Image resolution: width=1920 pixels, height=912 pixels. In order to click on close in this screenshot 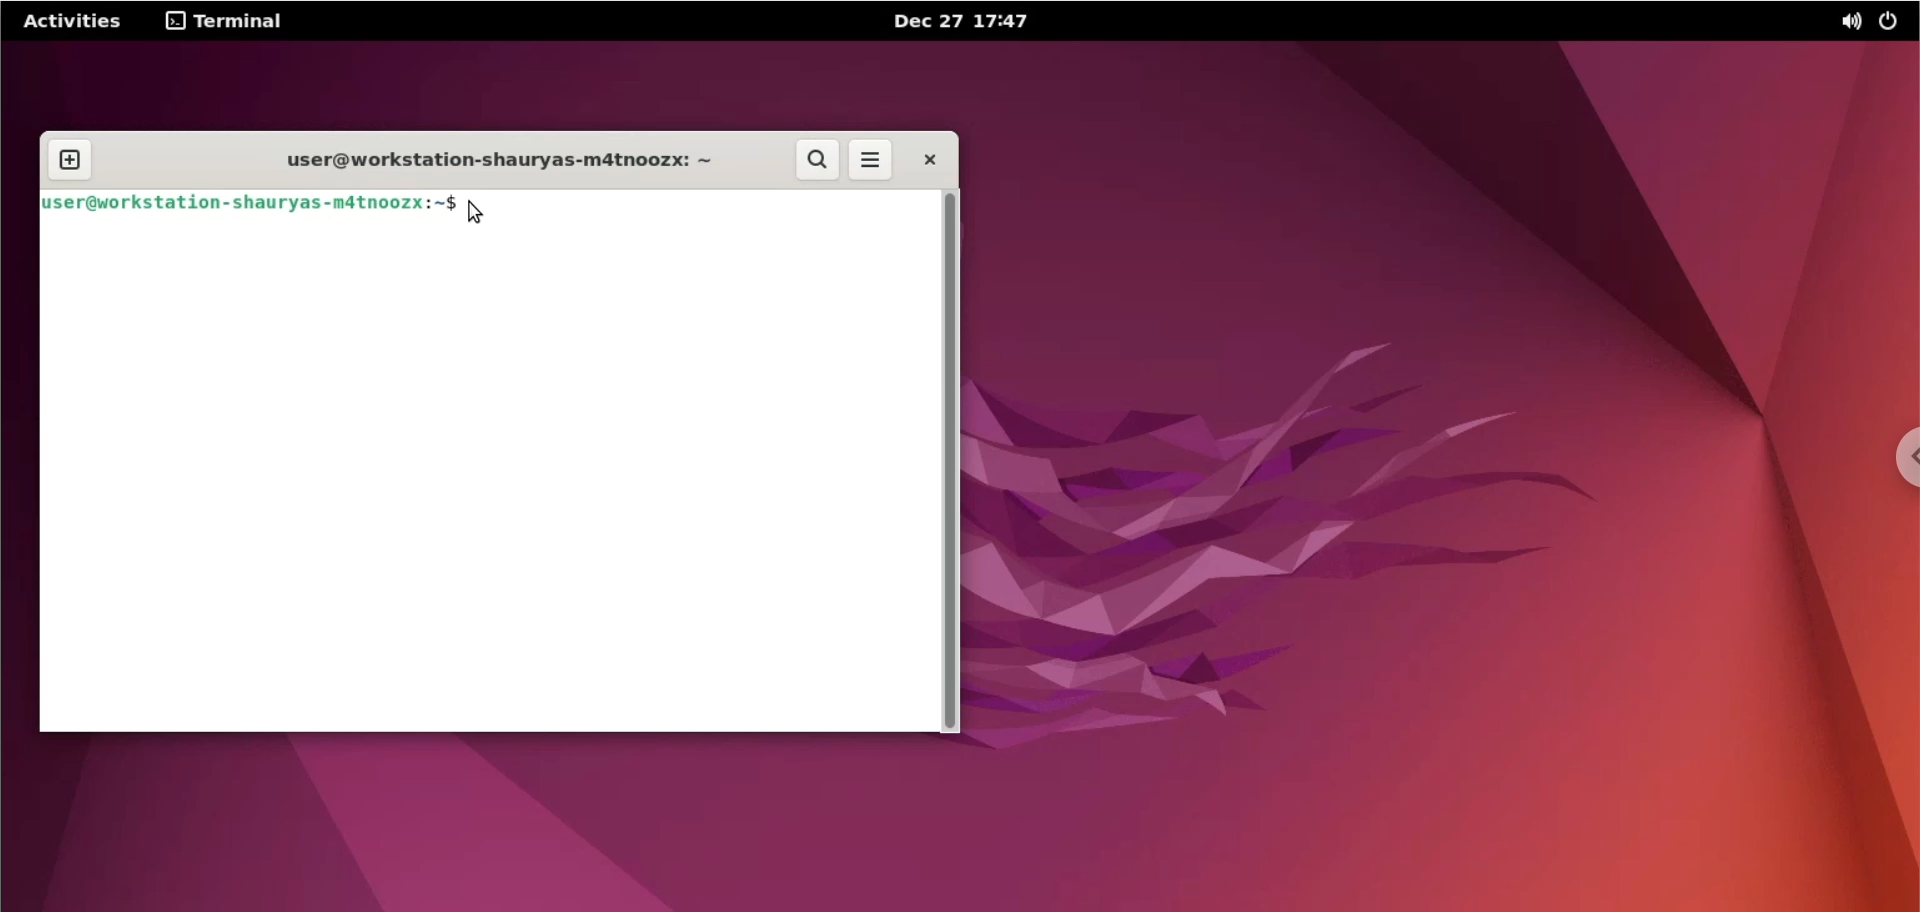, I will do `click(929, 160)`.